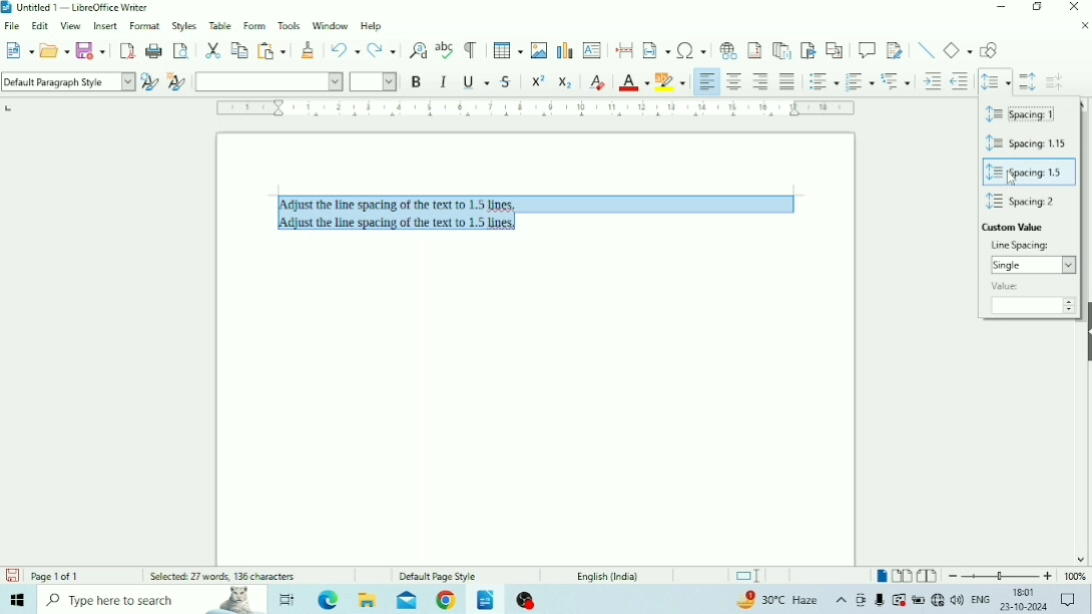  I want to click on Single-page view, so click(882, 577).